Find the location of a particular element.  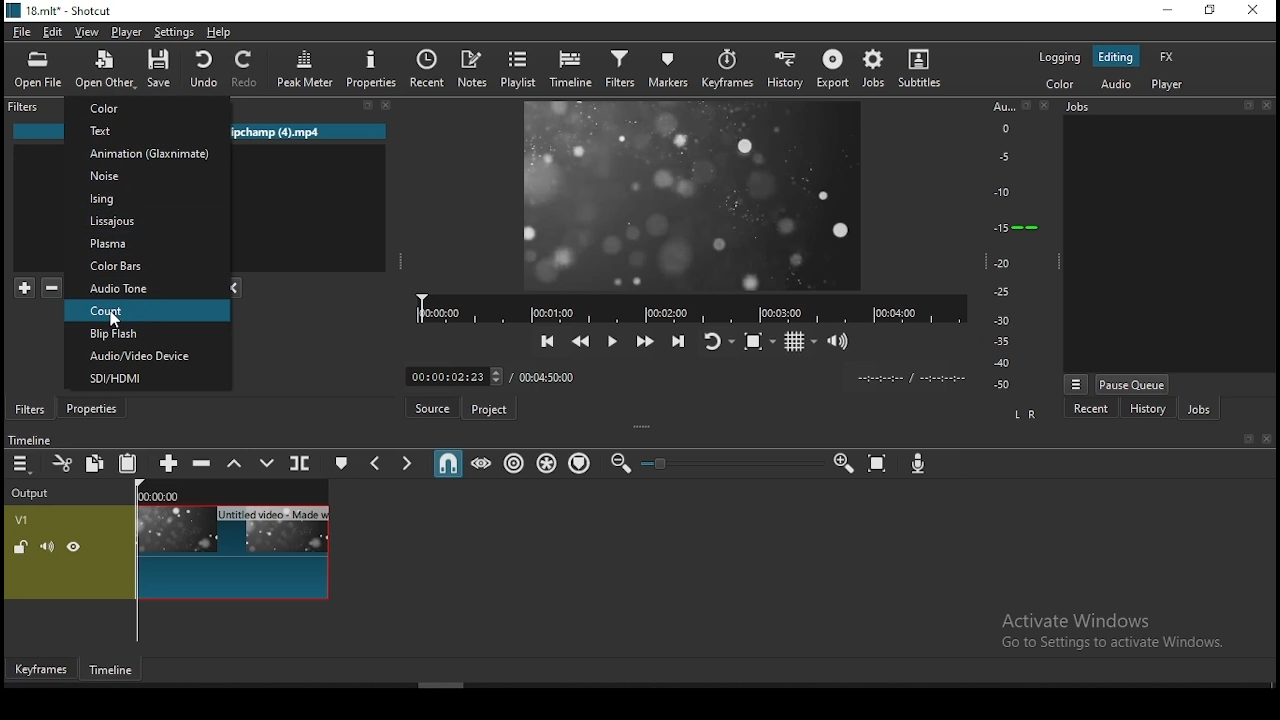

split at playhead is located at coordinates (427, 68).